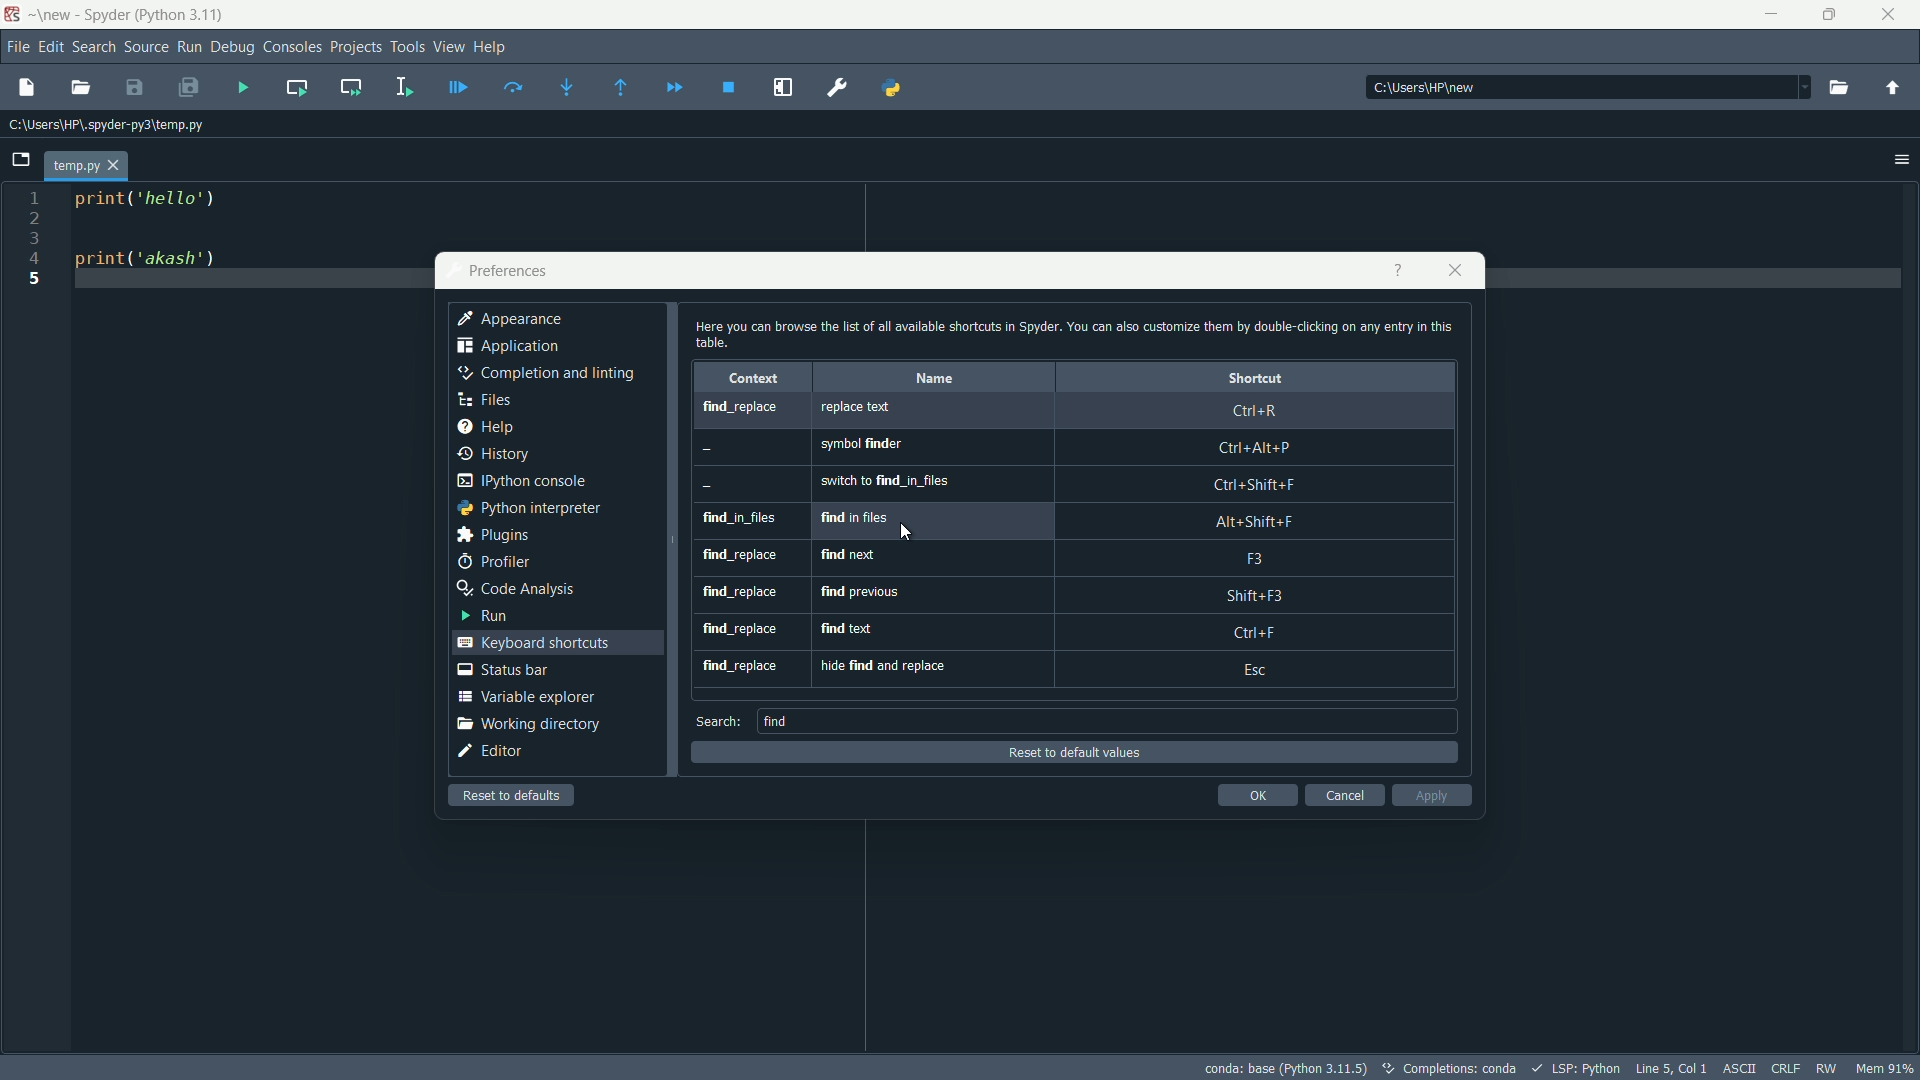 Image resolution: width=1920 pixels, height=1080 pixels. I want to click on run selection, so click(408, 88).